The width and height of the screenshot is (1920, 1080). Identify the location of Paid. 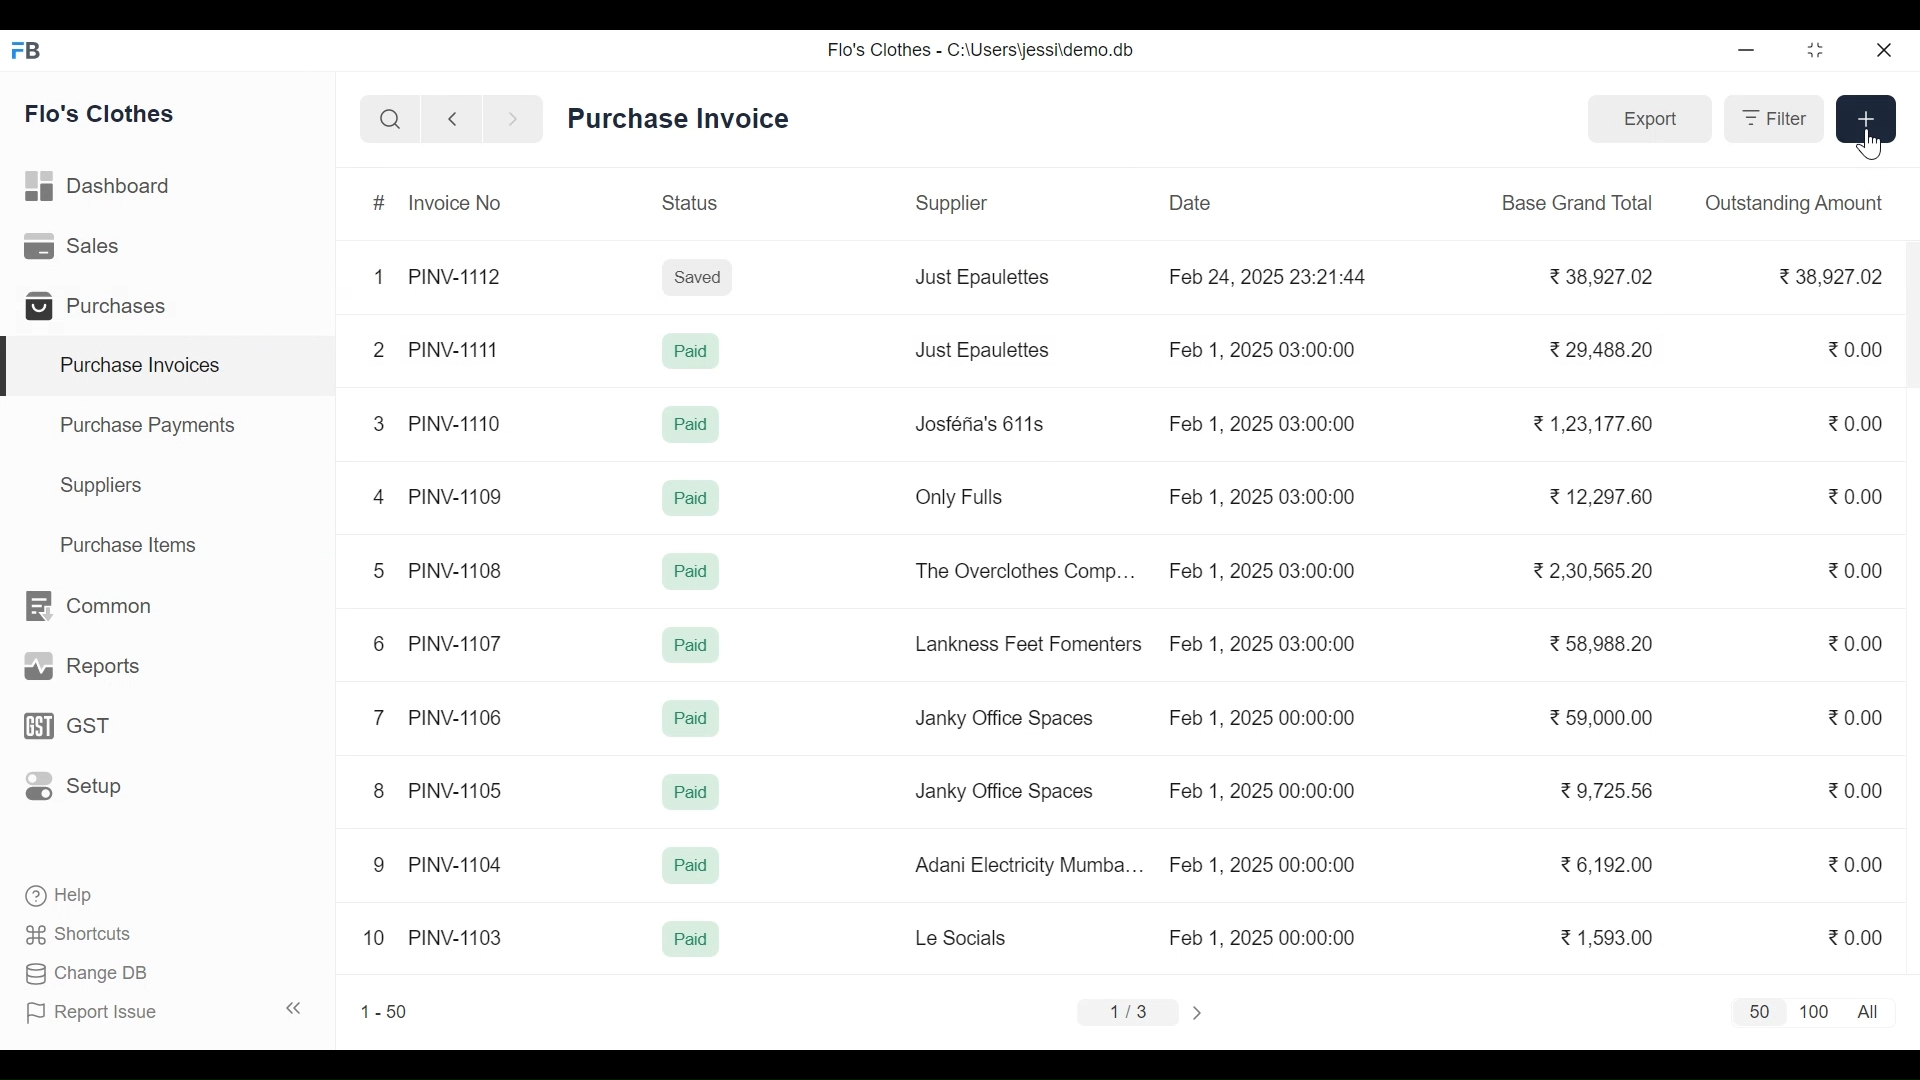
(692, 573).